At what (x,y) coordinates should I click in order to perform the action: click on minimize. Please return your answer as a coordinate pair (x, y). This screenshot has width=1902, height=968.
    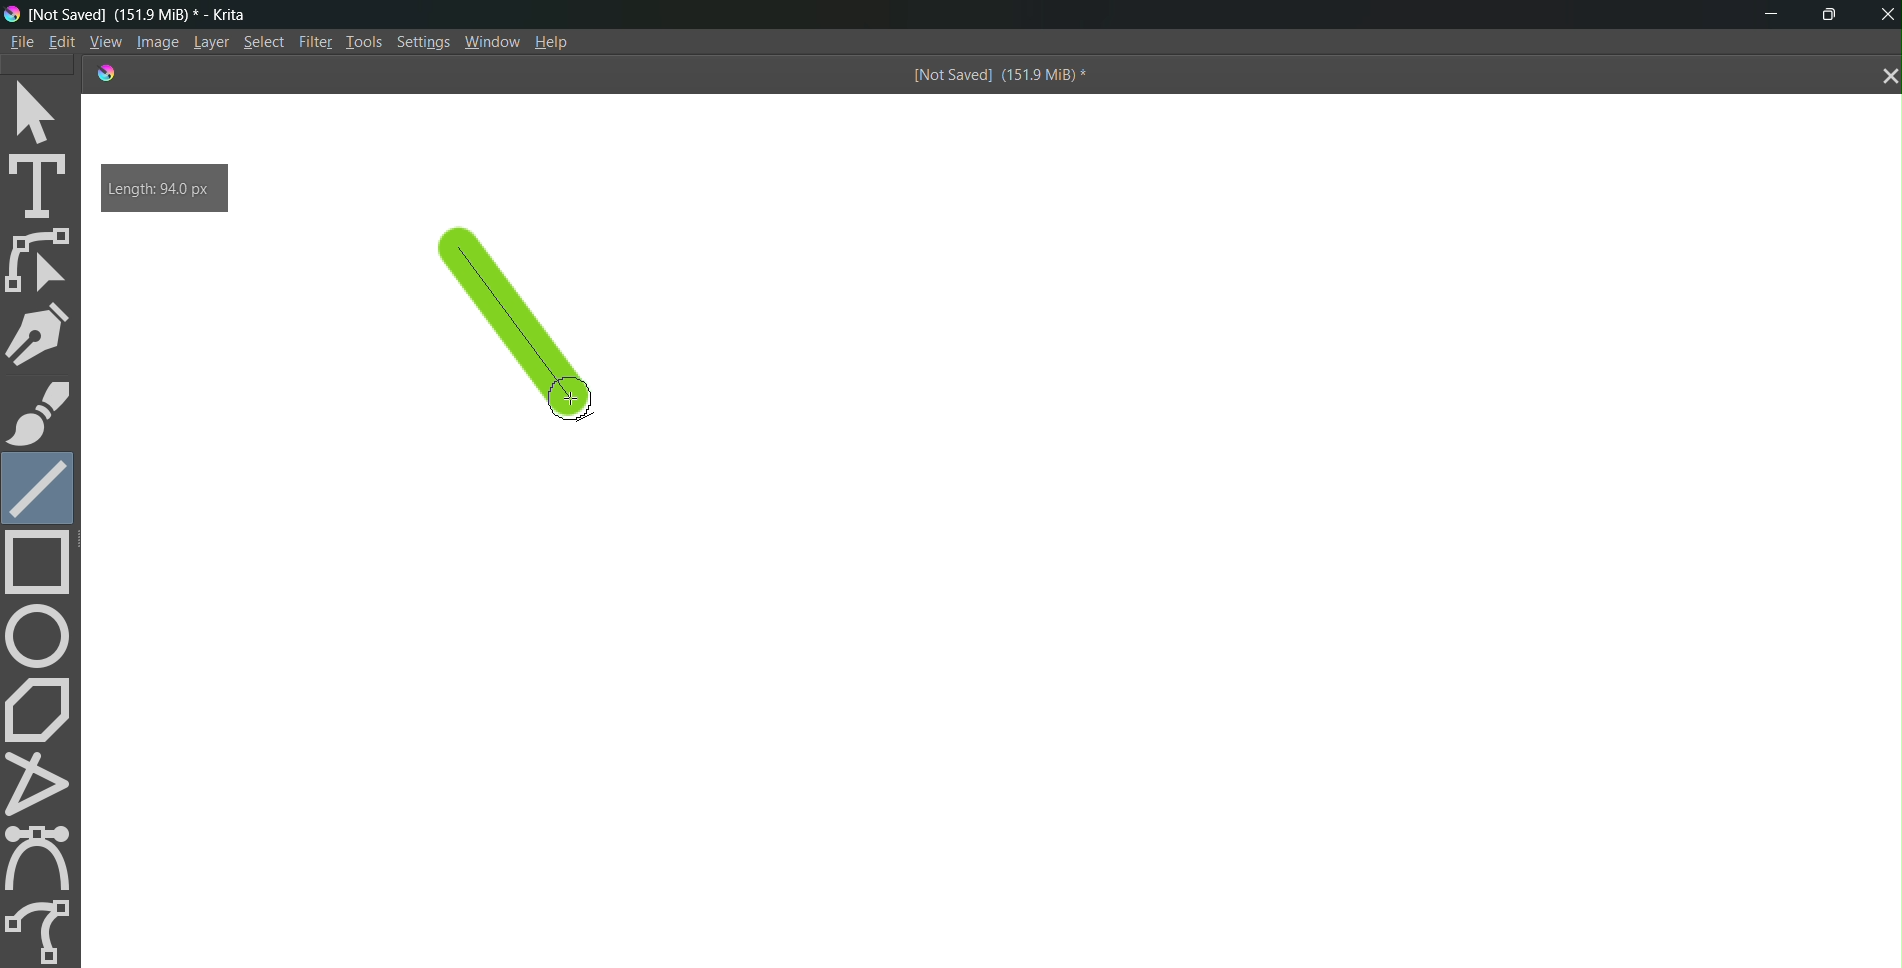
    Looking at the image, I should click on (1764, 16).